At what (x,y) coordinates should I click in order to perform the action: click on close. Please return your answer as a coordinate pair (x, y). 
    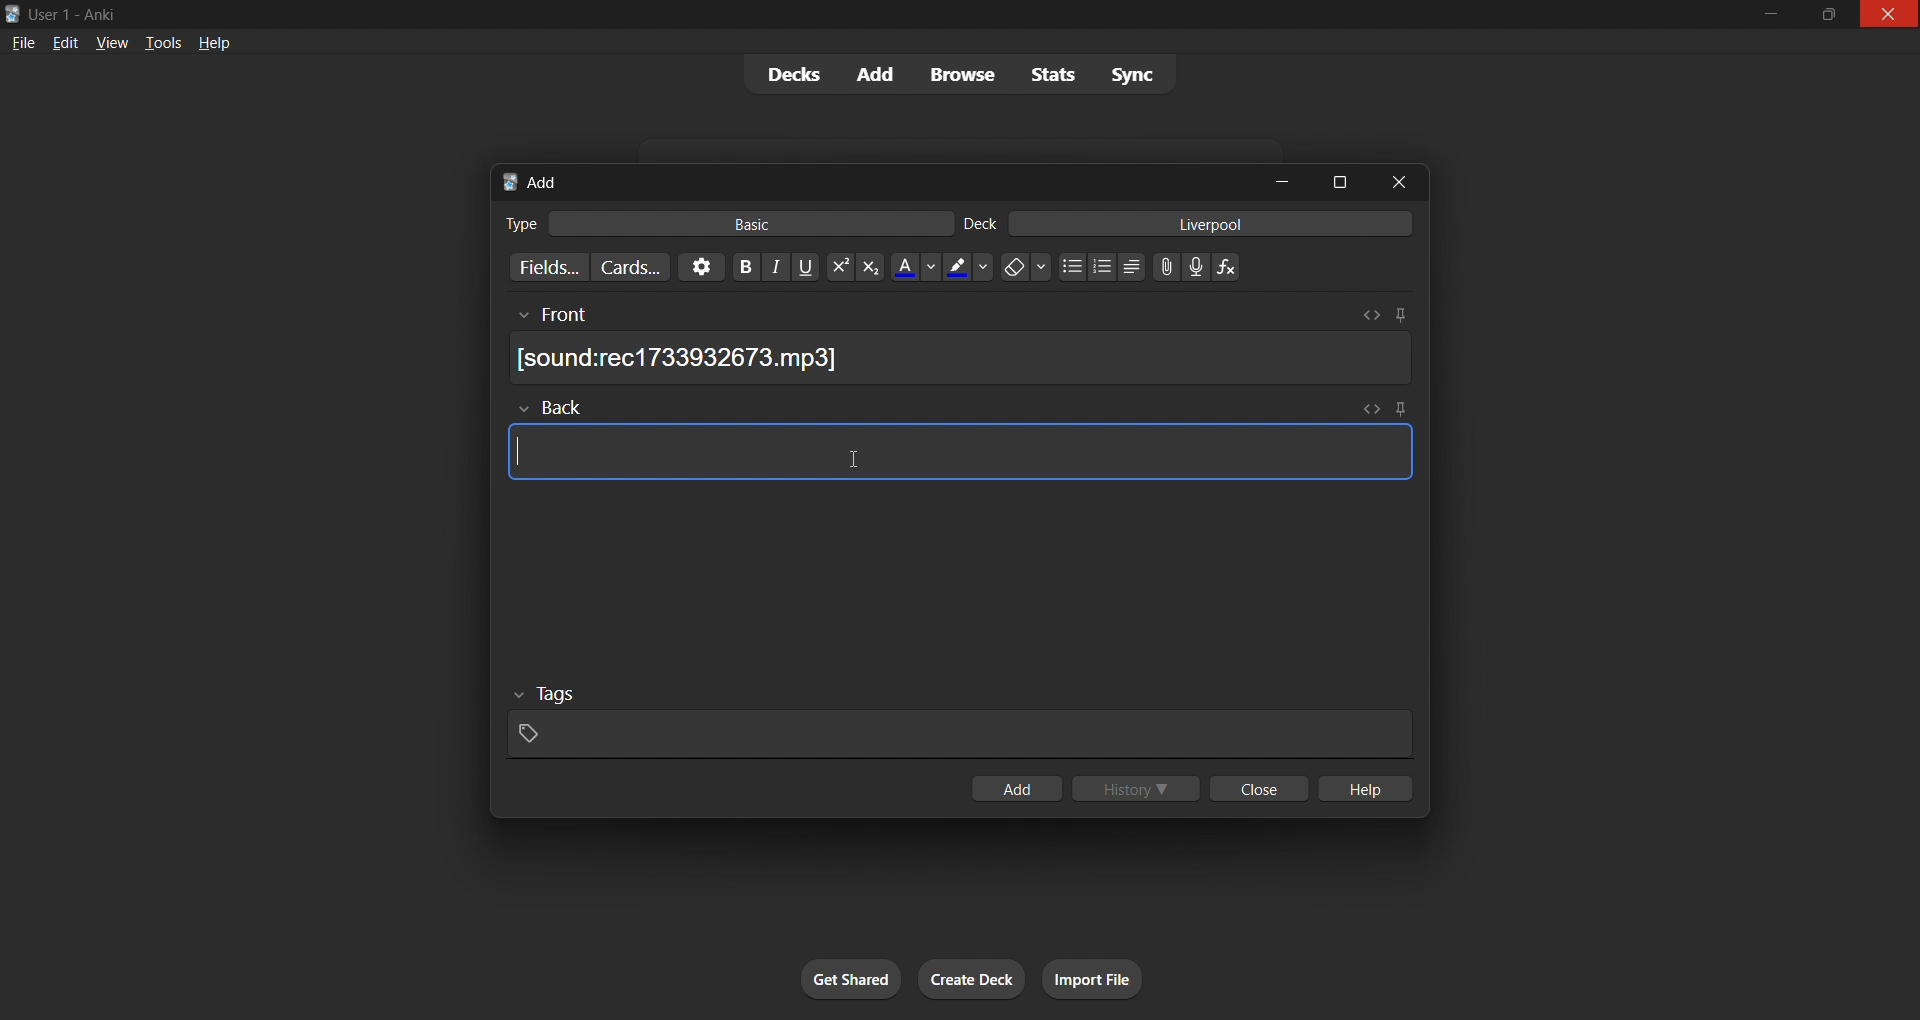
    Looking at the image, I should click on (1260, 789).